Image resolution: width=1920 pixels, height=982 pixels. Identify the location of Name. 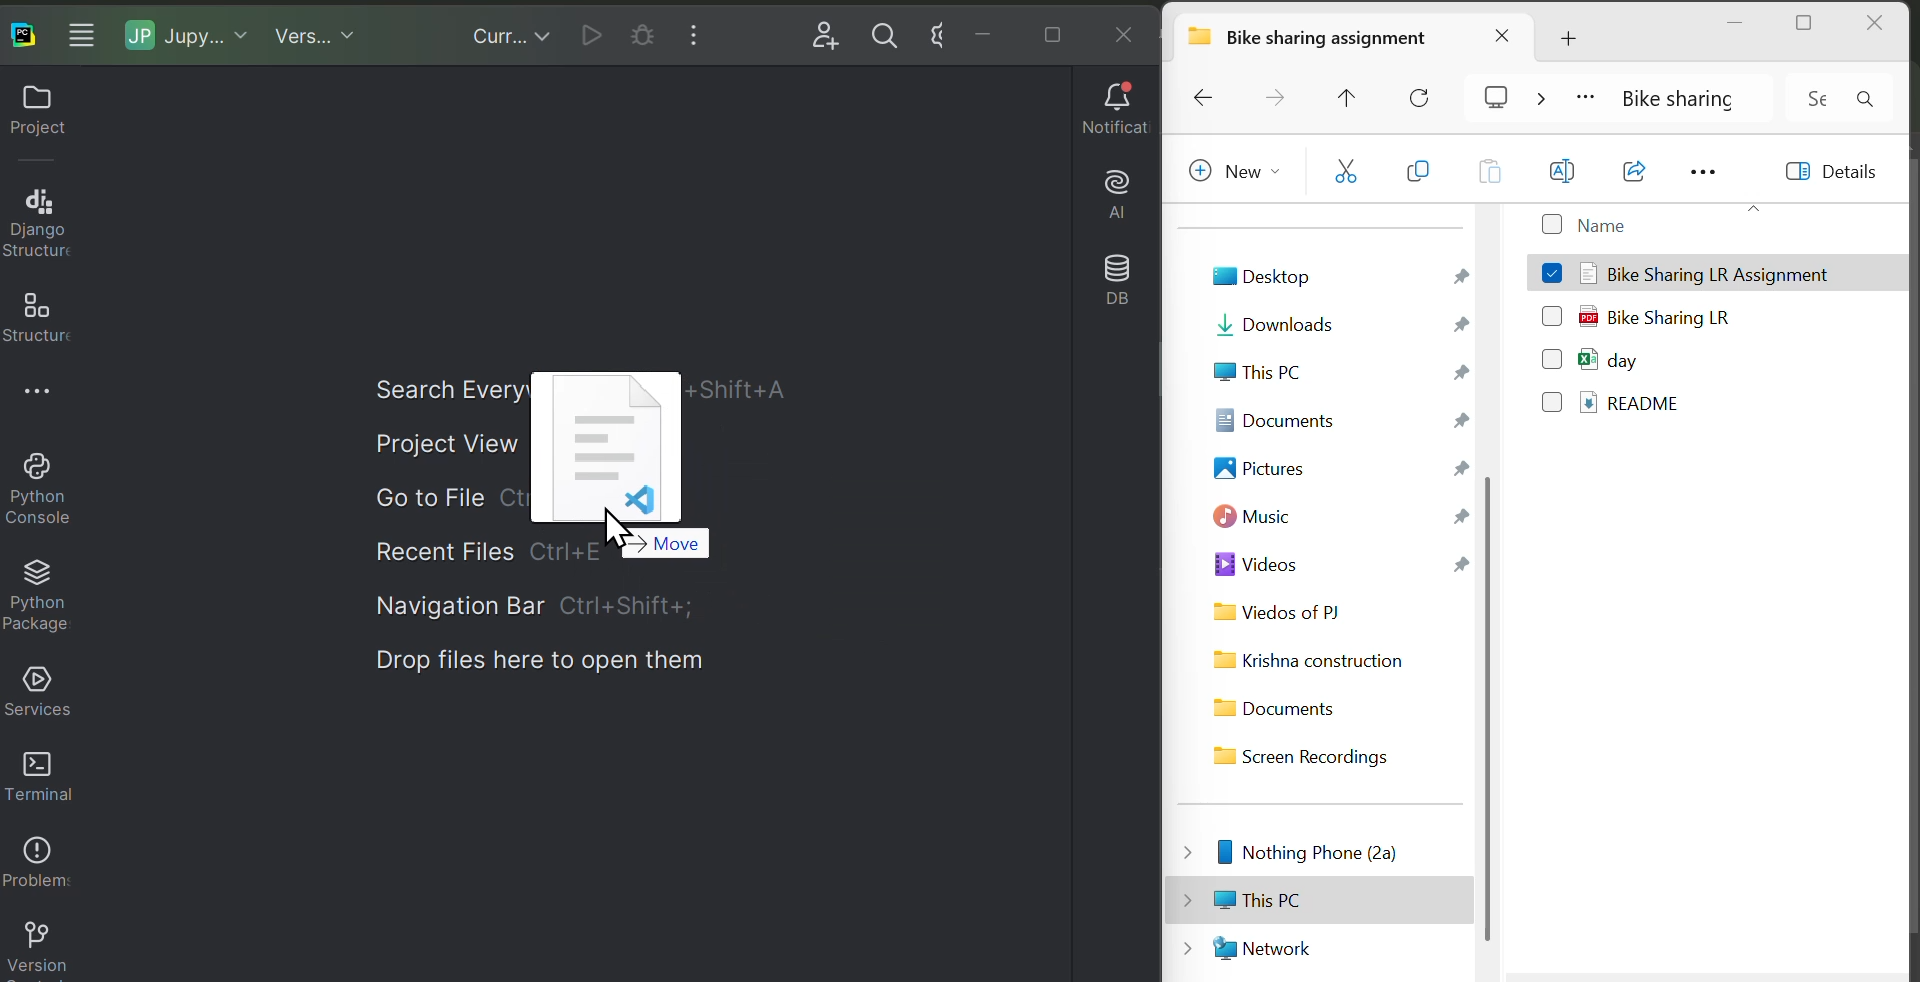
(1637, 223).